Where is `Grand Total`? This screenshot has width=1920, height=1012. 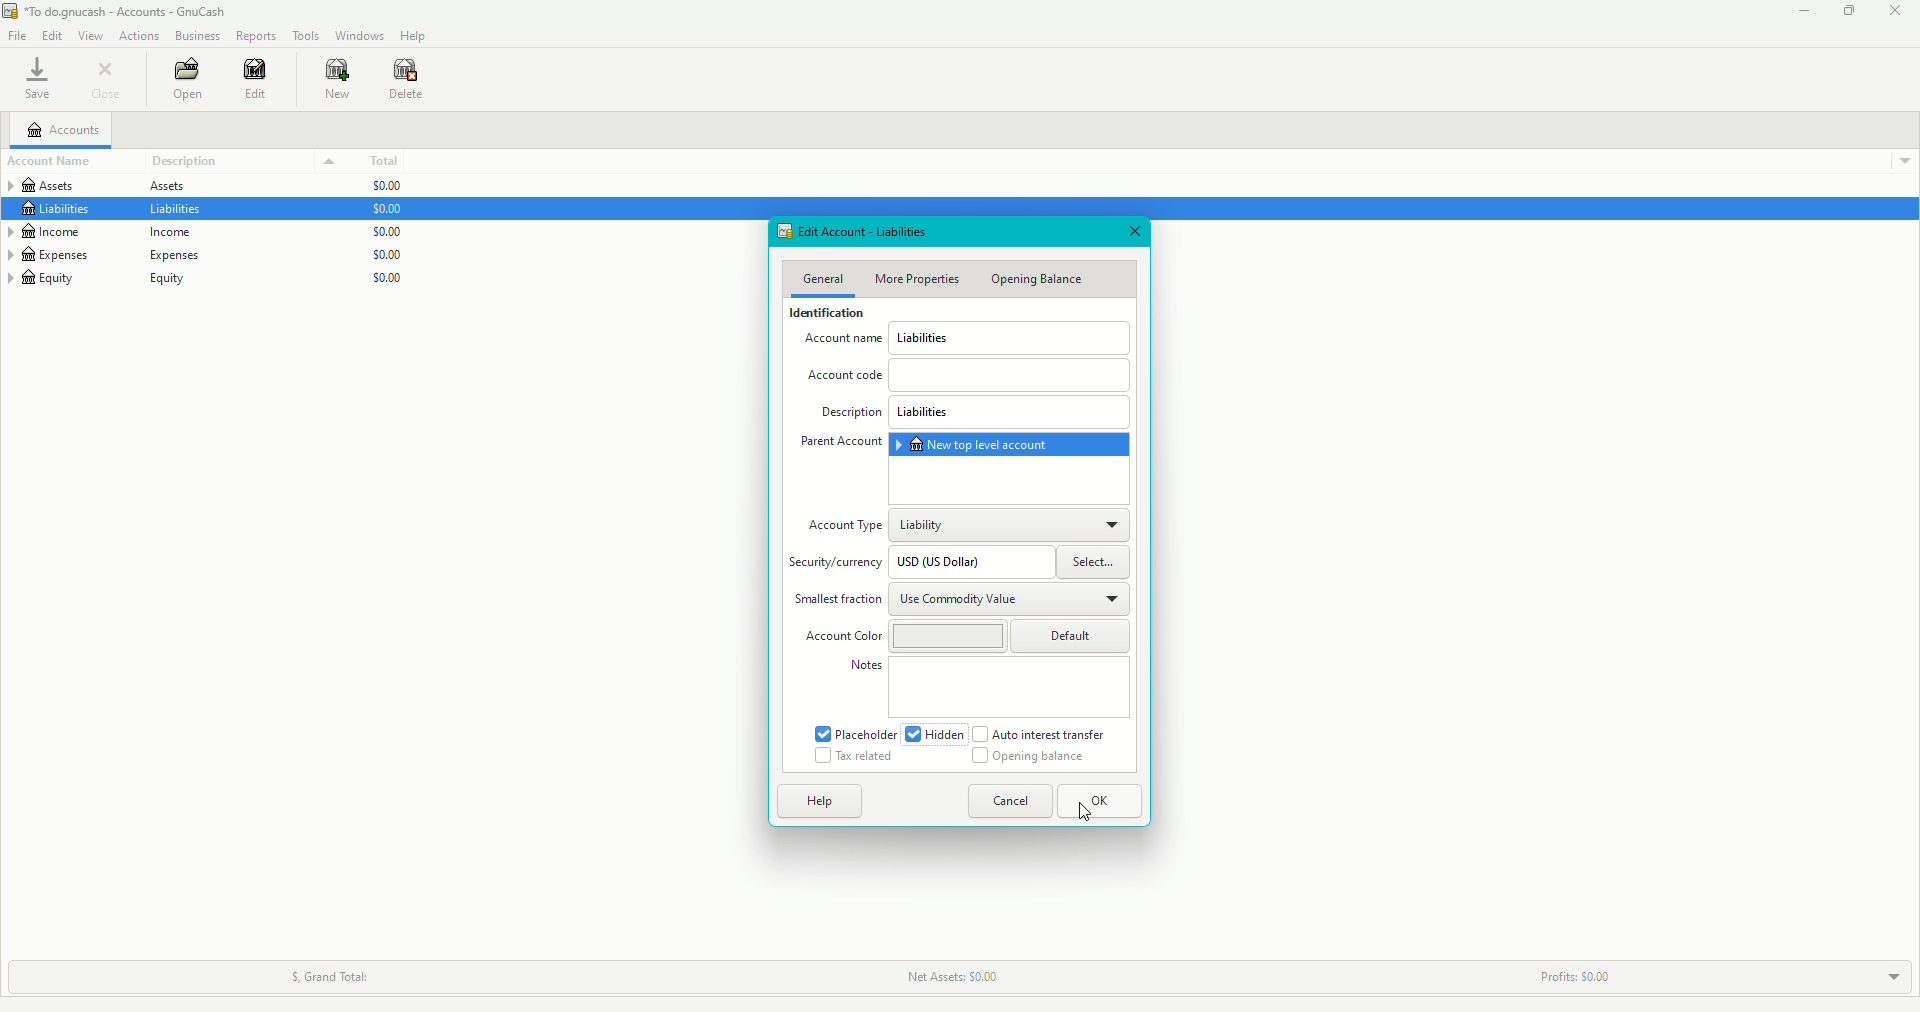
Grand Total is located at coordinates (327, 978).